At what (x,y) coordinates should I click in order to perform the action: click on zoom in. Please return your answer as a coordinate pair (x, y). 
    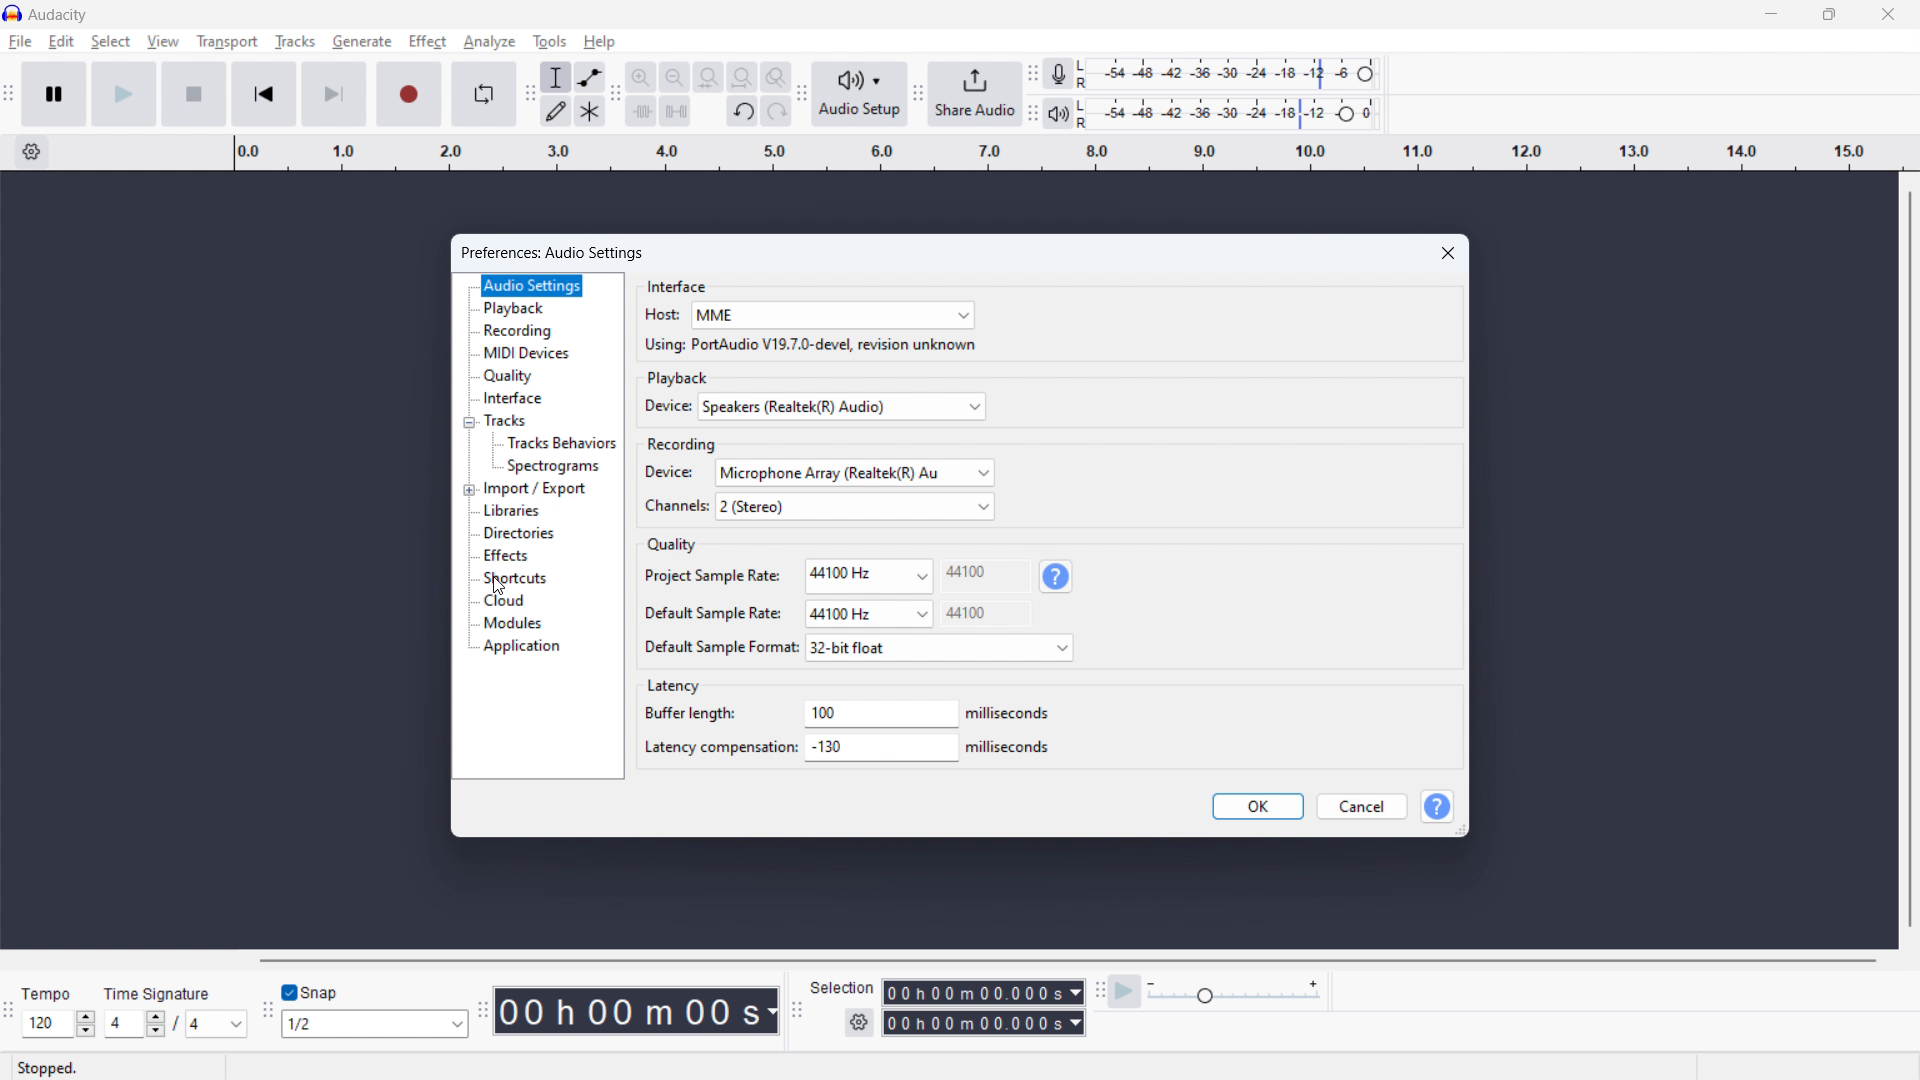
    Looking at the image, I should click on (640, 77).